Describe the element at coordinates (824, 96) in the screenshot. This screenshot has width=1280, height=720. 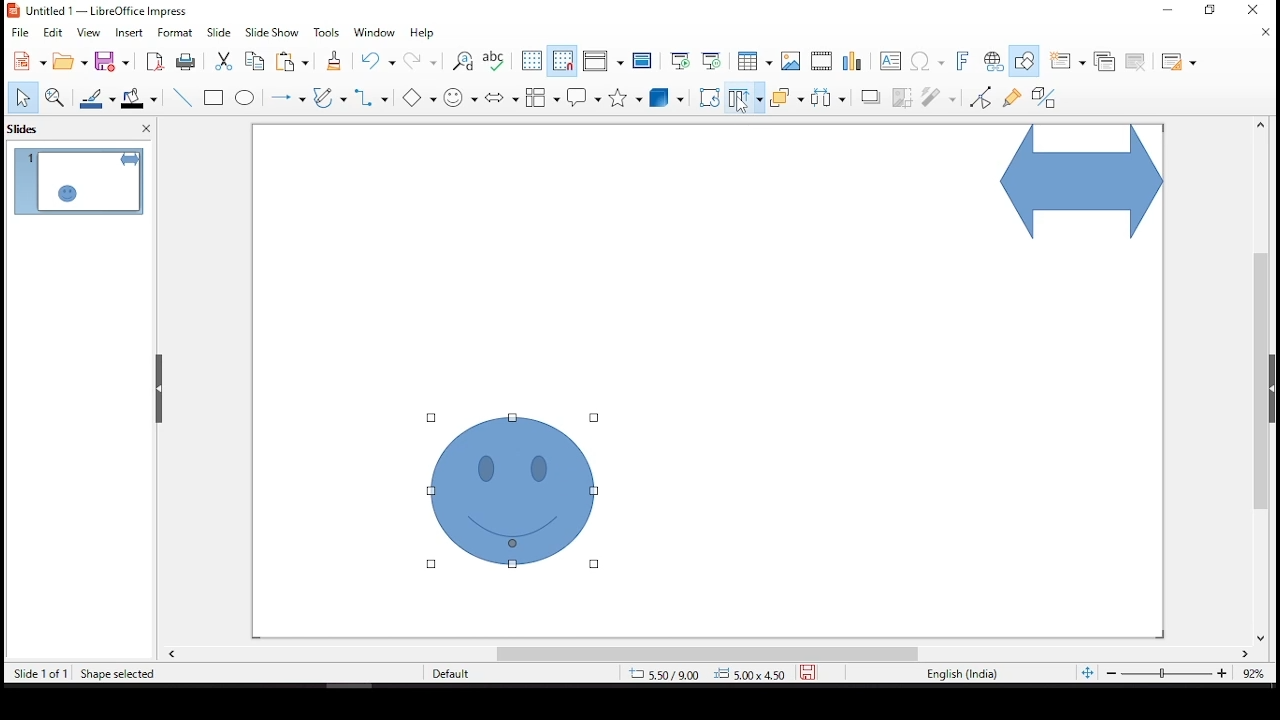
I see `distribute` at that location.